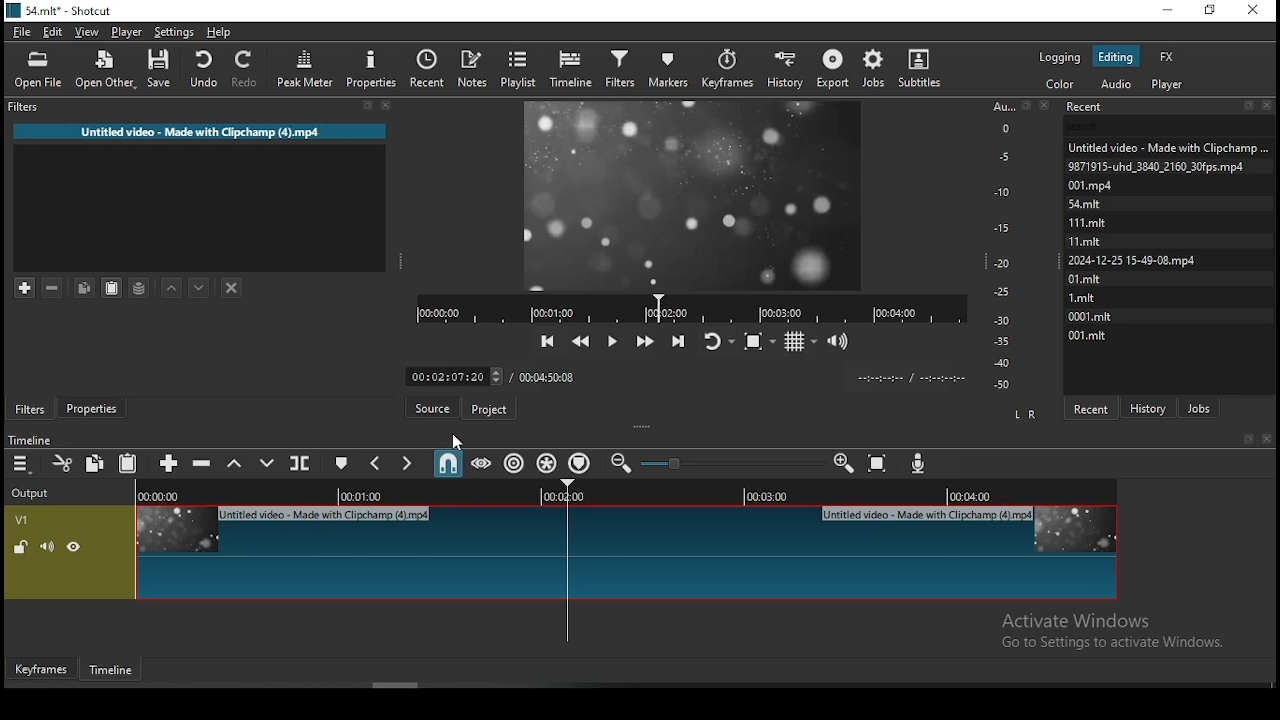 The width and height of the screenshot is (1280, 720). I want to click on add filter, so click(25, 286).